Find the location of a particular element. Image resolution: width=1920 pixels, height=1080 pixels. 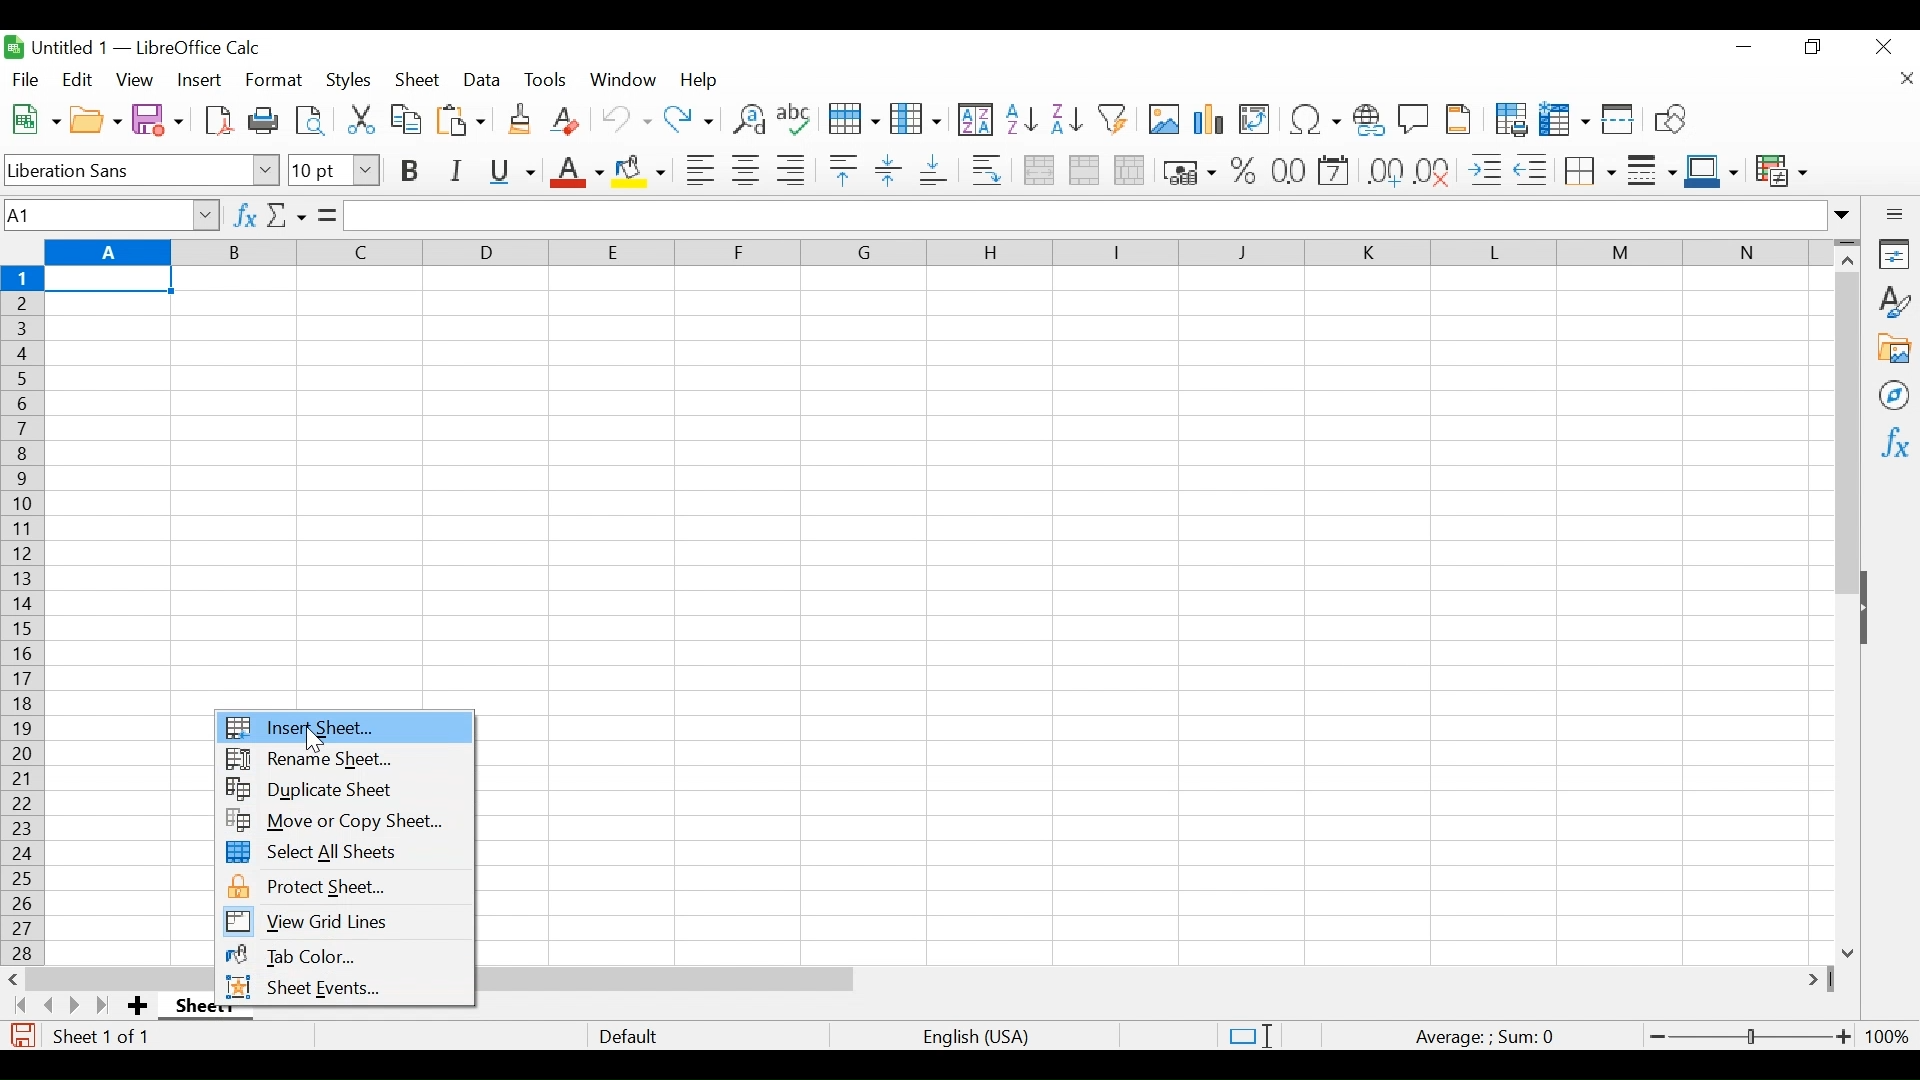

Rename Sheet is located at coordinates (347, 760).